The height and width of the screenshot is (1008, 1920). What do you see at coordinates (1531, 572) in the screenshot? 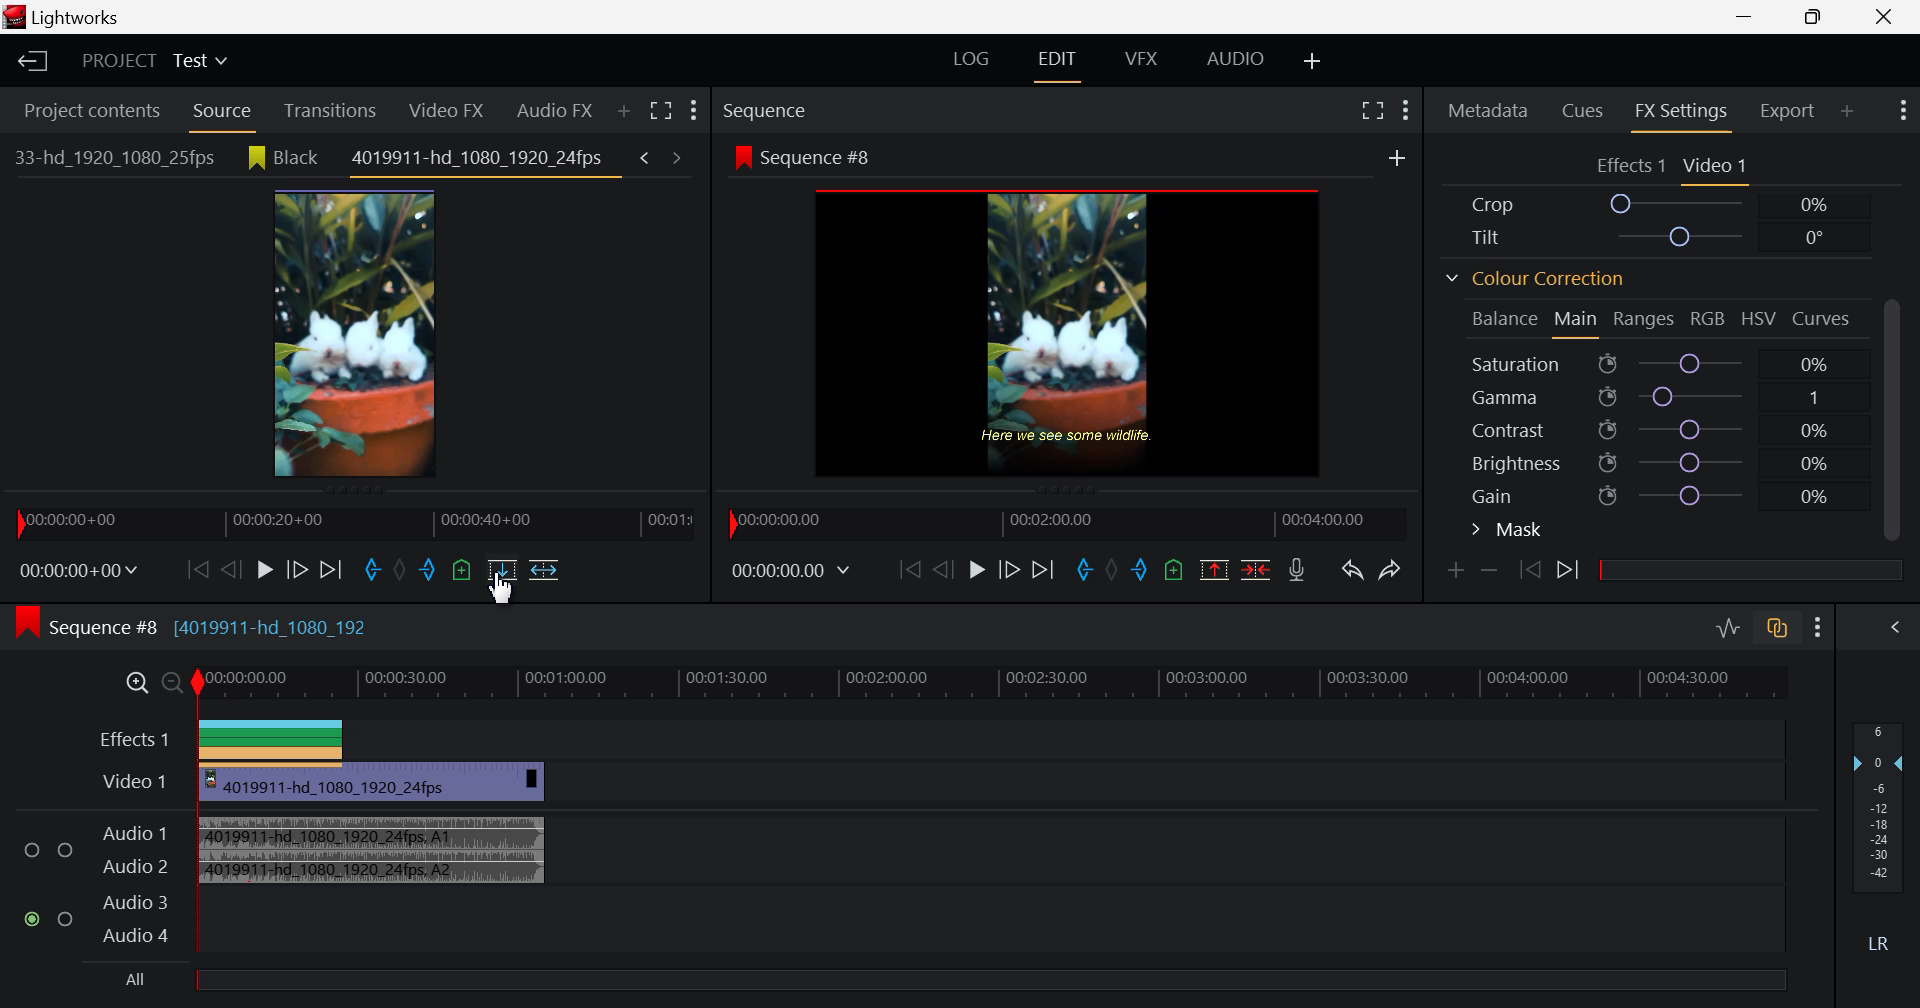
I see `Previous keyframe` at bounding box center [1531, 572].